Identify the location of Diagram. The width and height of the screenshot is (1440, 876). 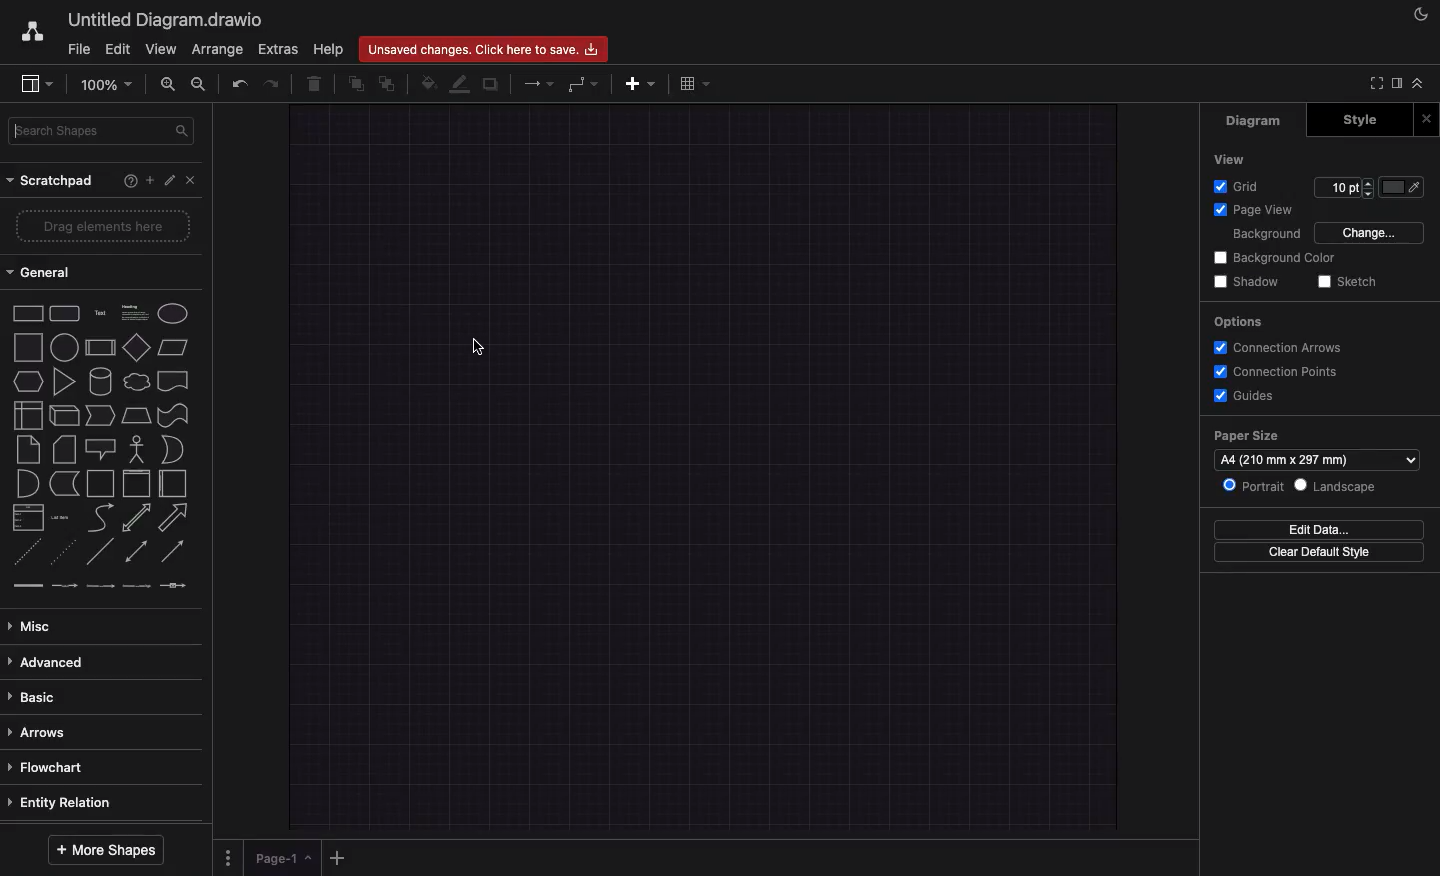
(1263, 122).